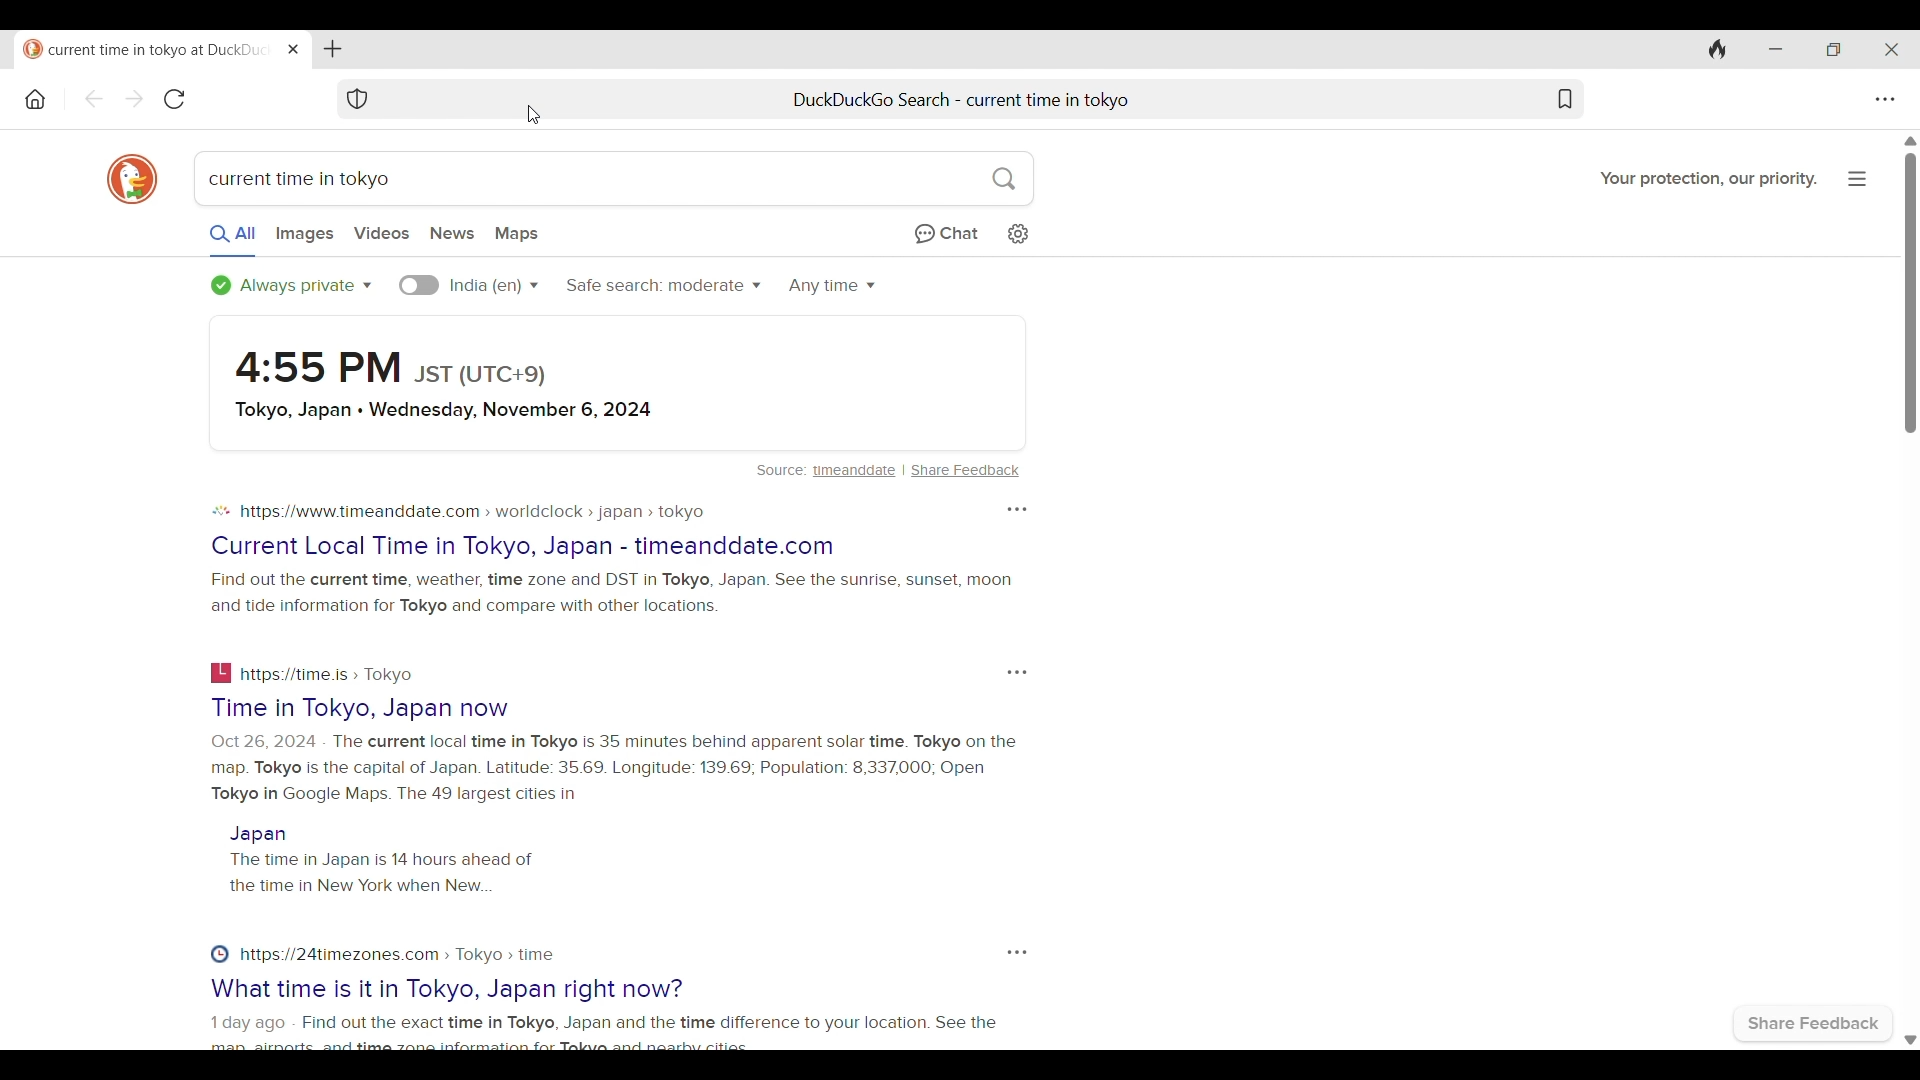  Describe the element at coordinates (493, 286) in the screenshot. I see `Language options` at that location.